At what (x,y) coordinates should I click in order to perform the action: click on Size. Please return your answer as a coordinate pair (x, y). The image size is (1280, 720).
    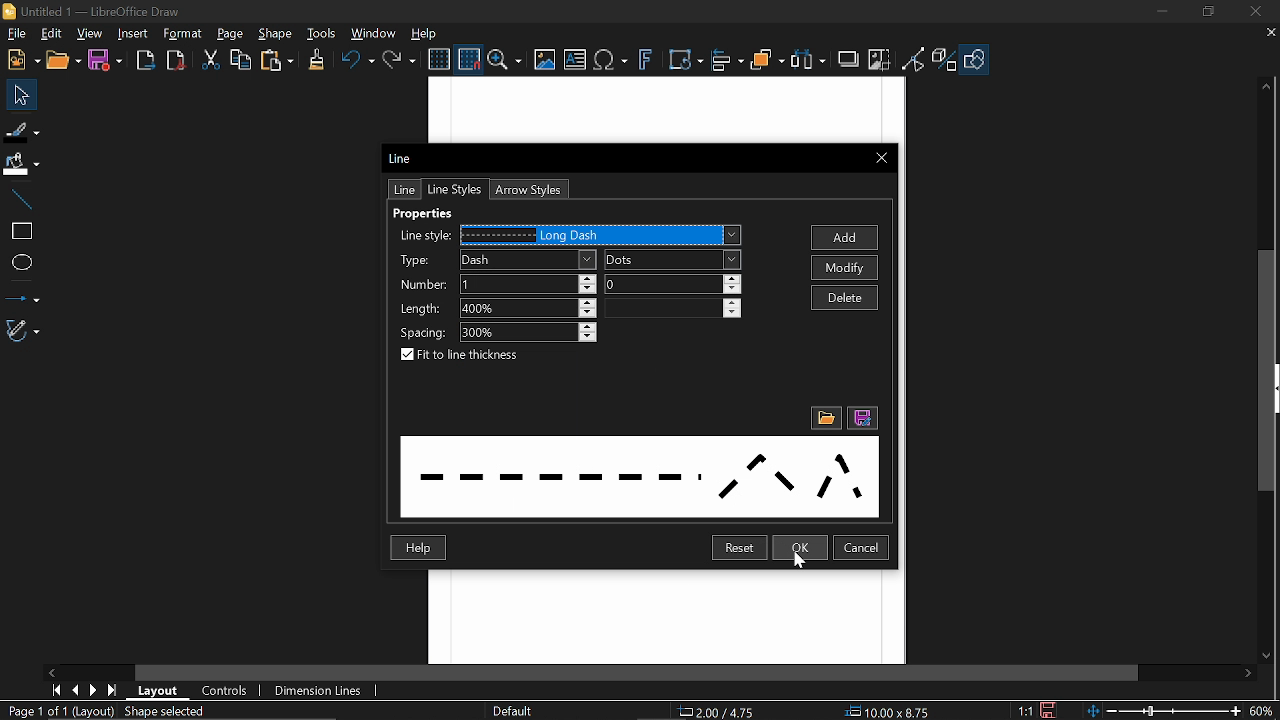
    Looking at the image, I should click on (894, 712).